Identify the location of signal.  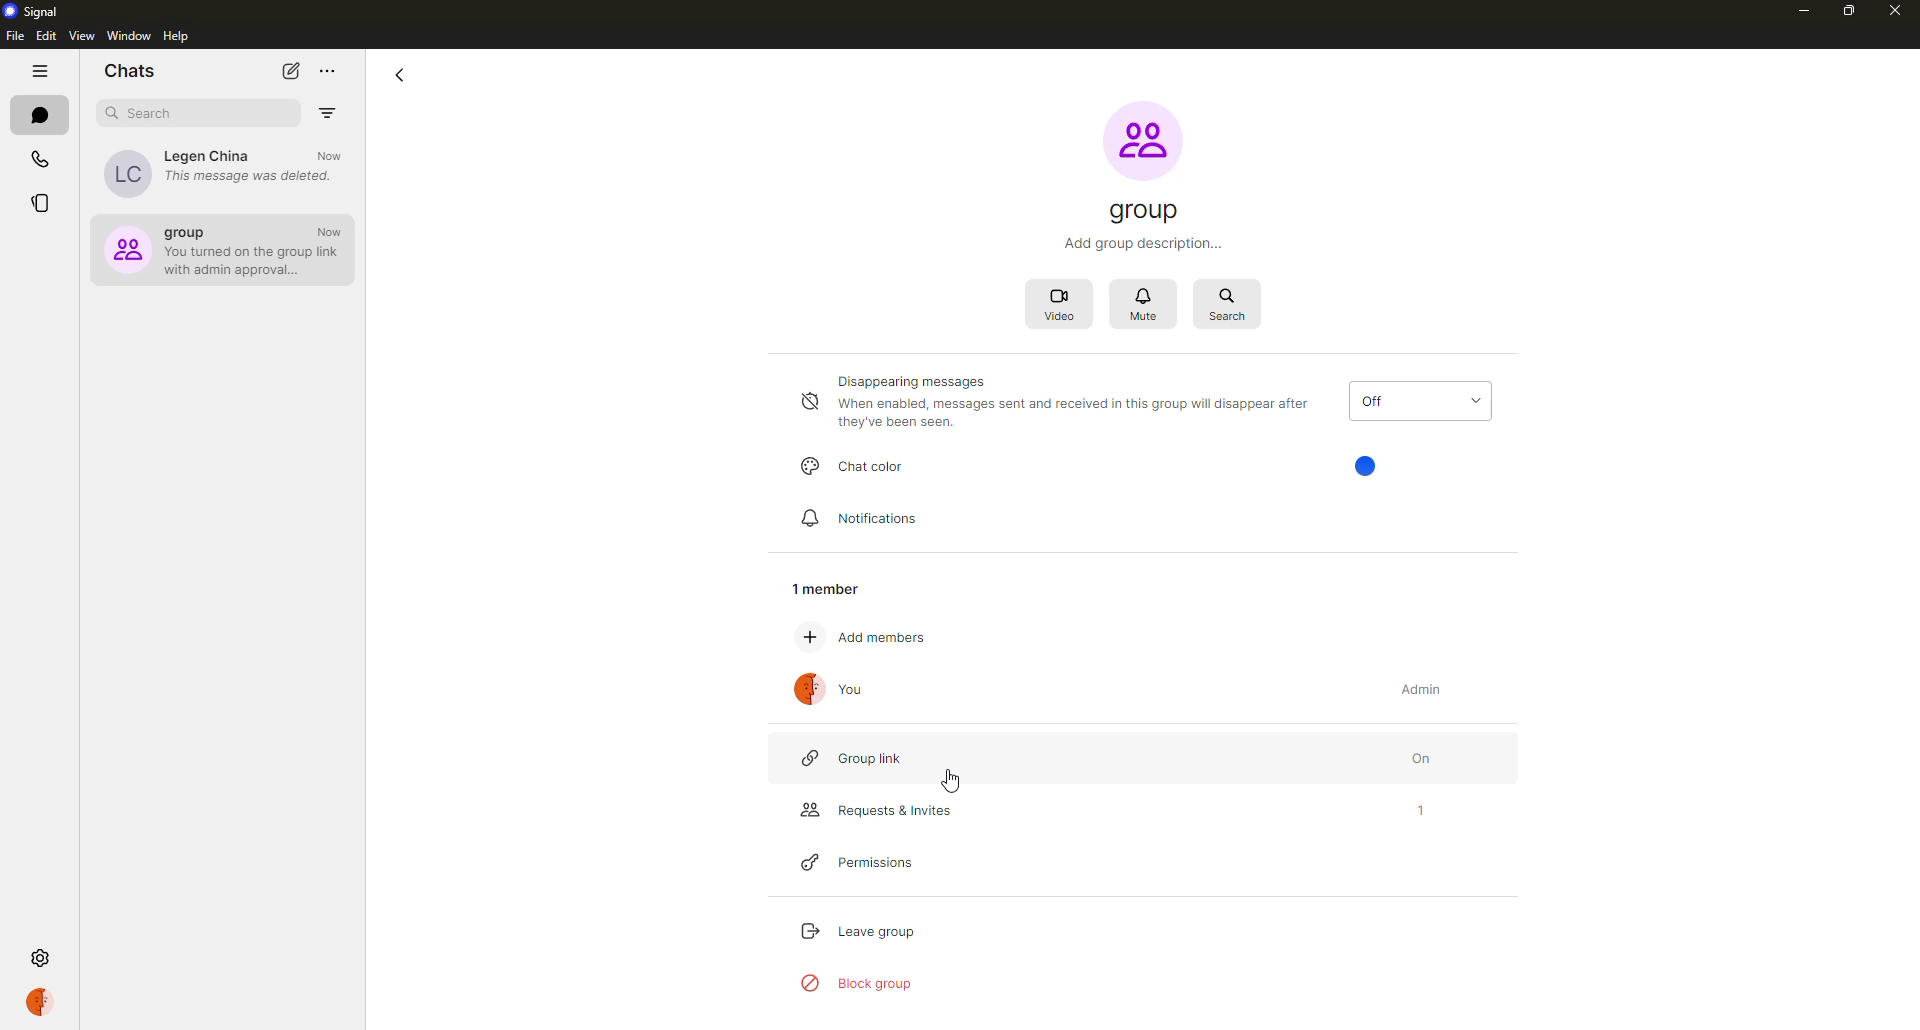
(37, 12).